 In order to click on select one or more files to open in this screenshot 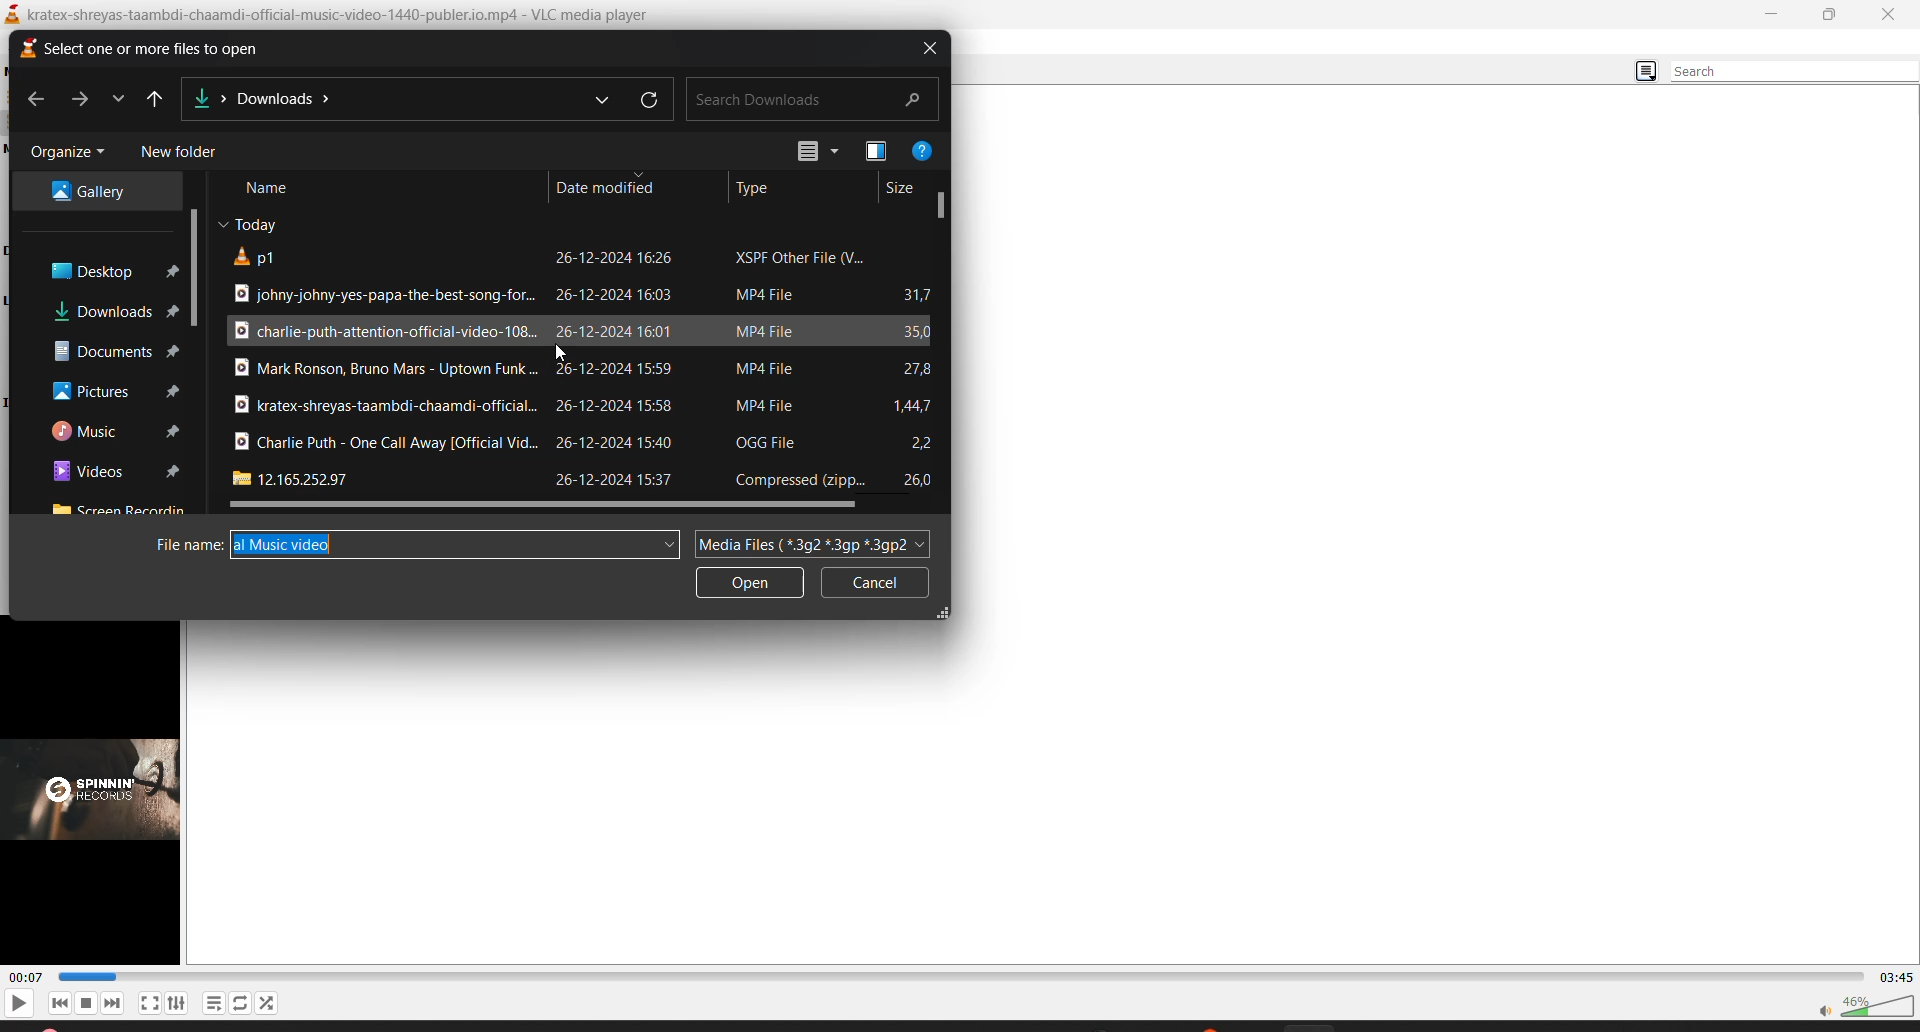, I will do `click(143, 46)`.